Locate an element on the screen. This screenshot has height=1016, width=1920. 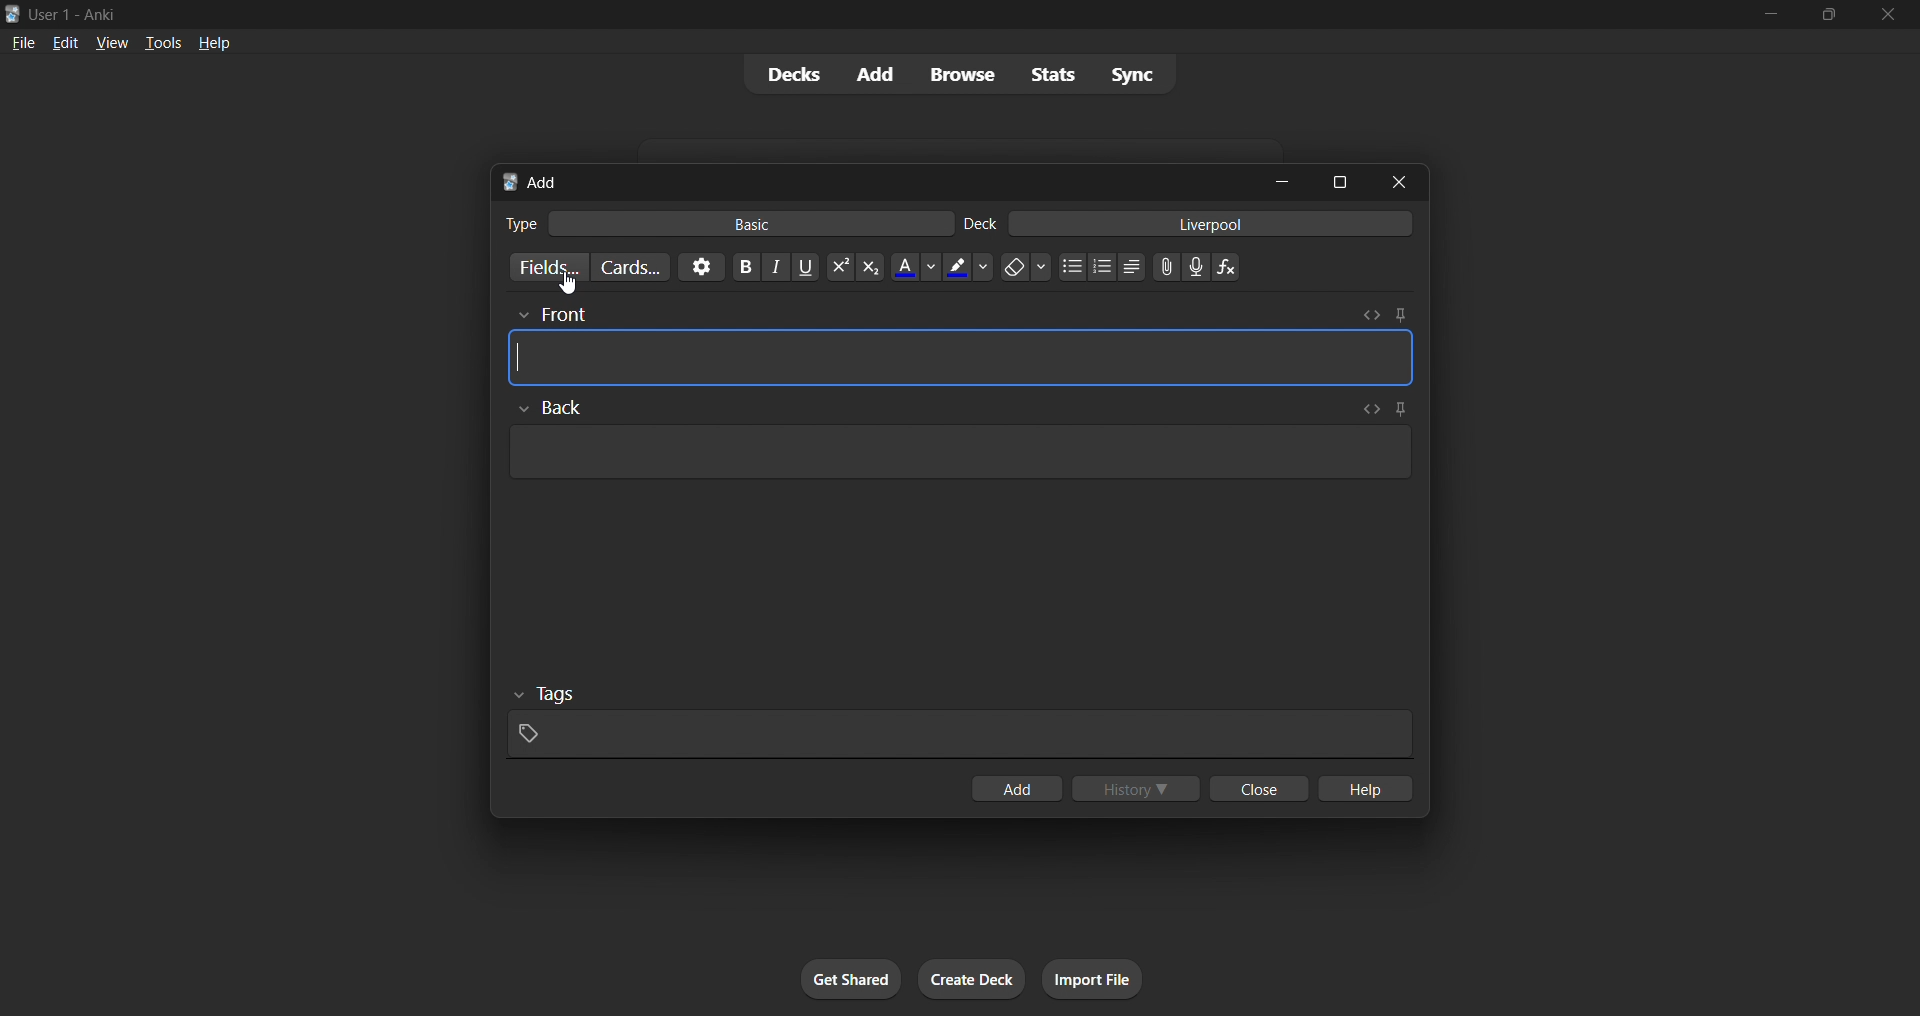
Anki logo is located at coordinates (13, 14).